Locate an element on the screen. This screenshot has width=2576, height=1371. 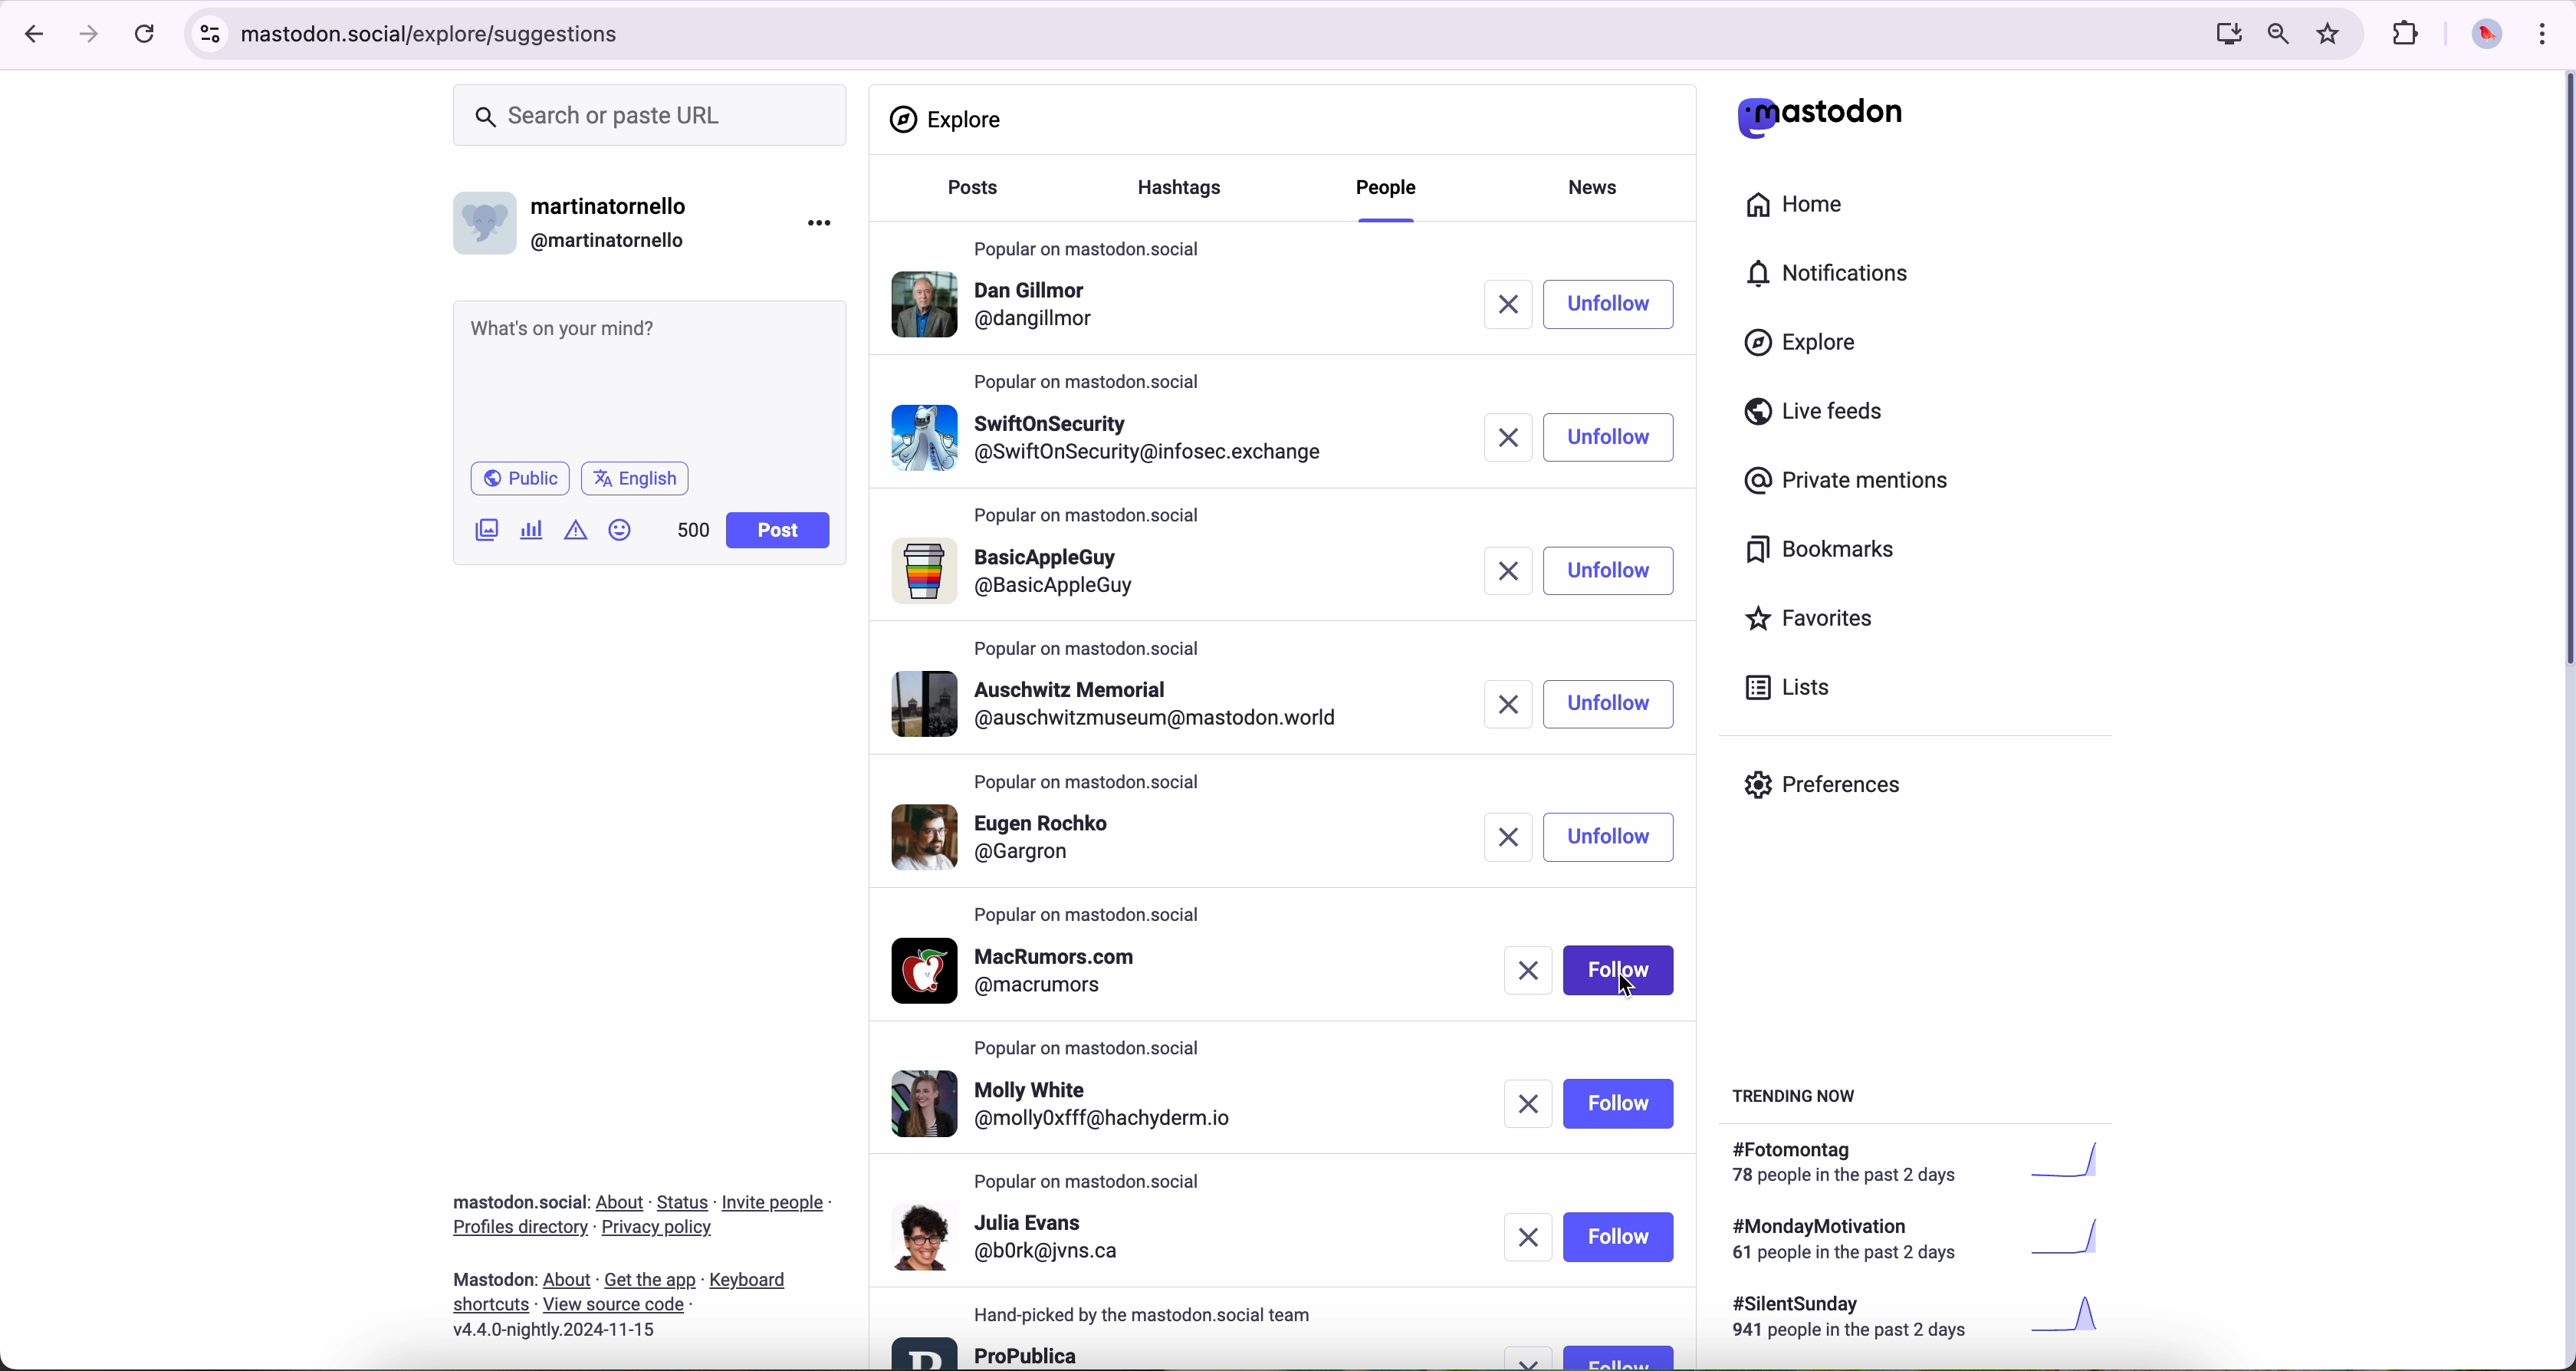
posts is located at coordinates (967, 197).